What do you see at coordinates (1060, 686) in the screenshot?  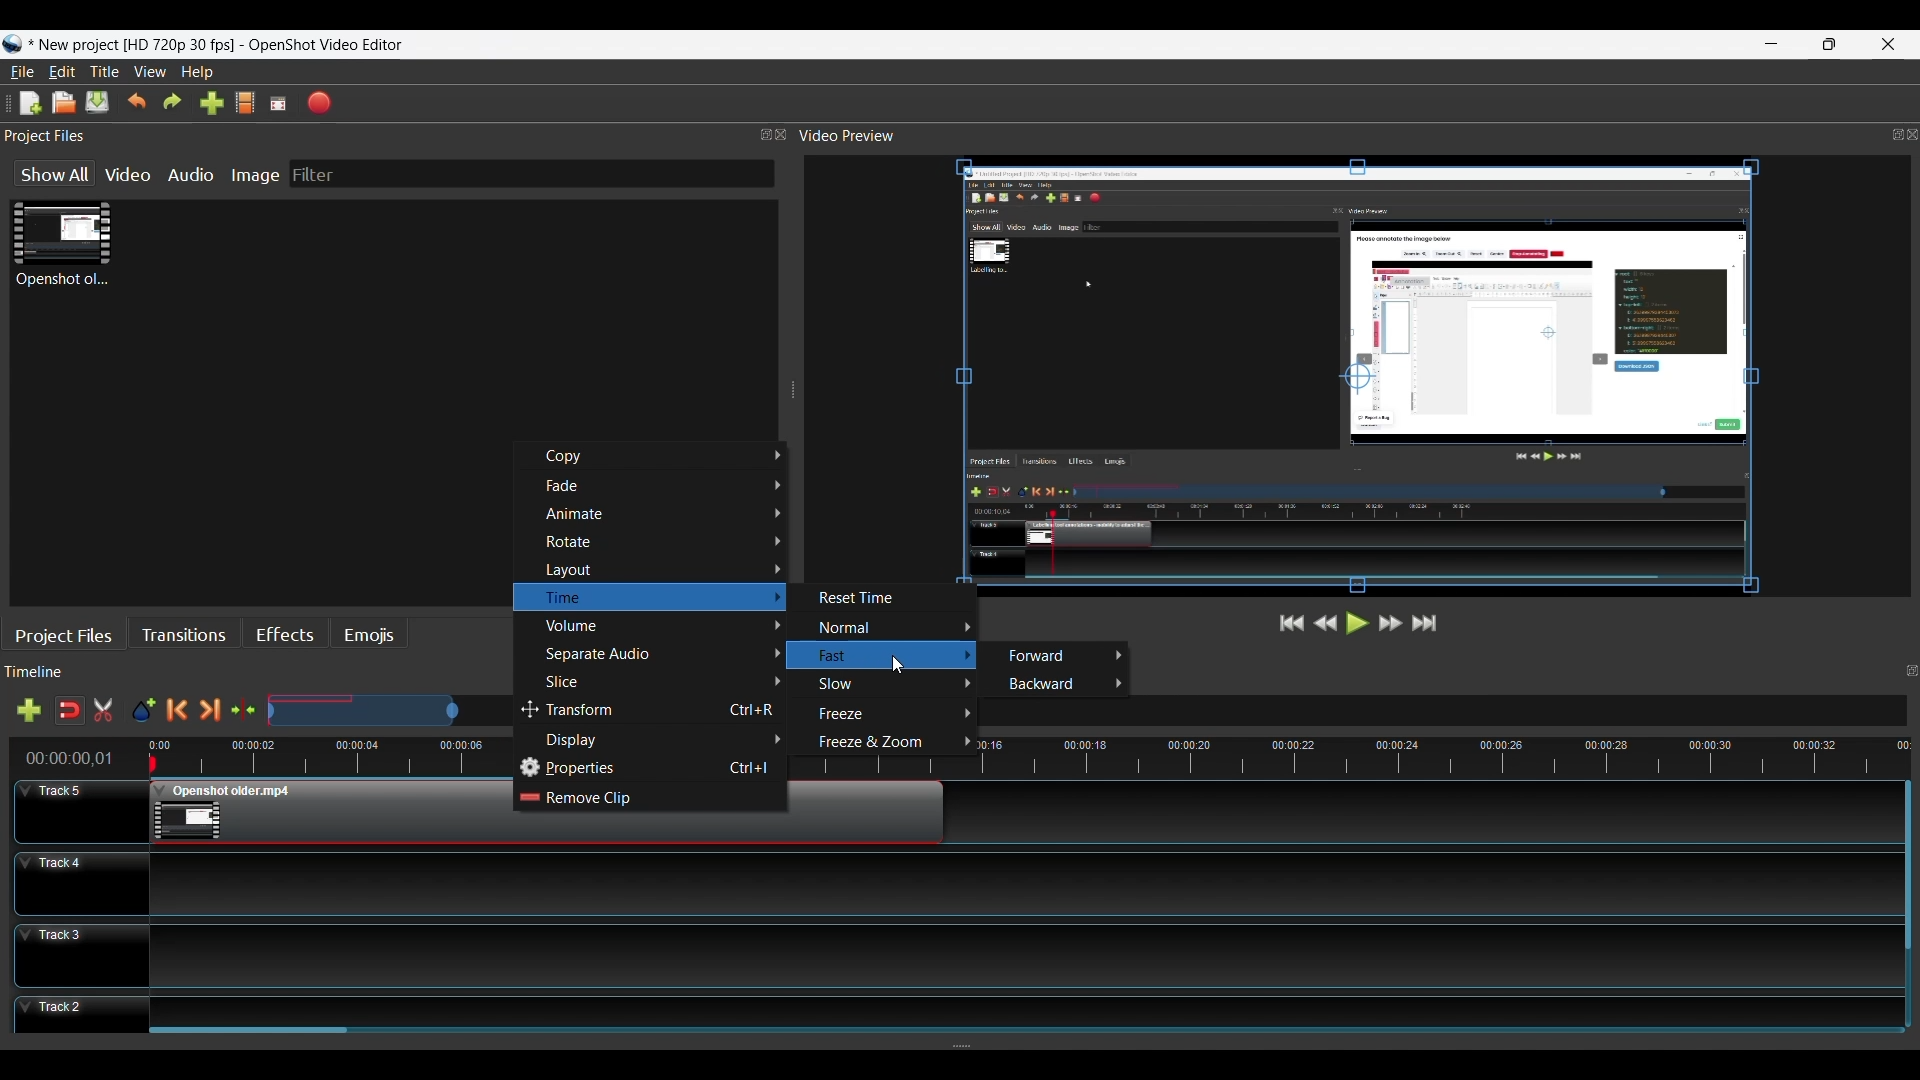 I see `Backward` at bounding box center [1060, 686].